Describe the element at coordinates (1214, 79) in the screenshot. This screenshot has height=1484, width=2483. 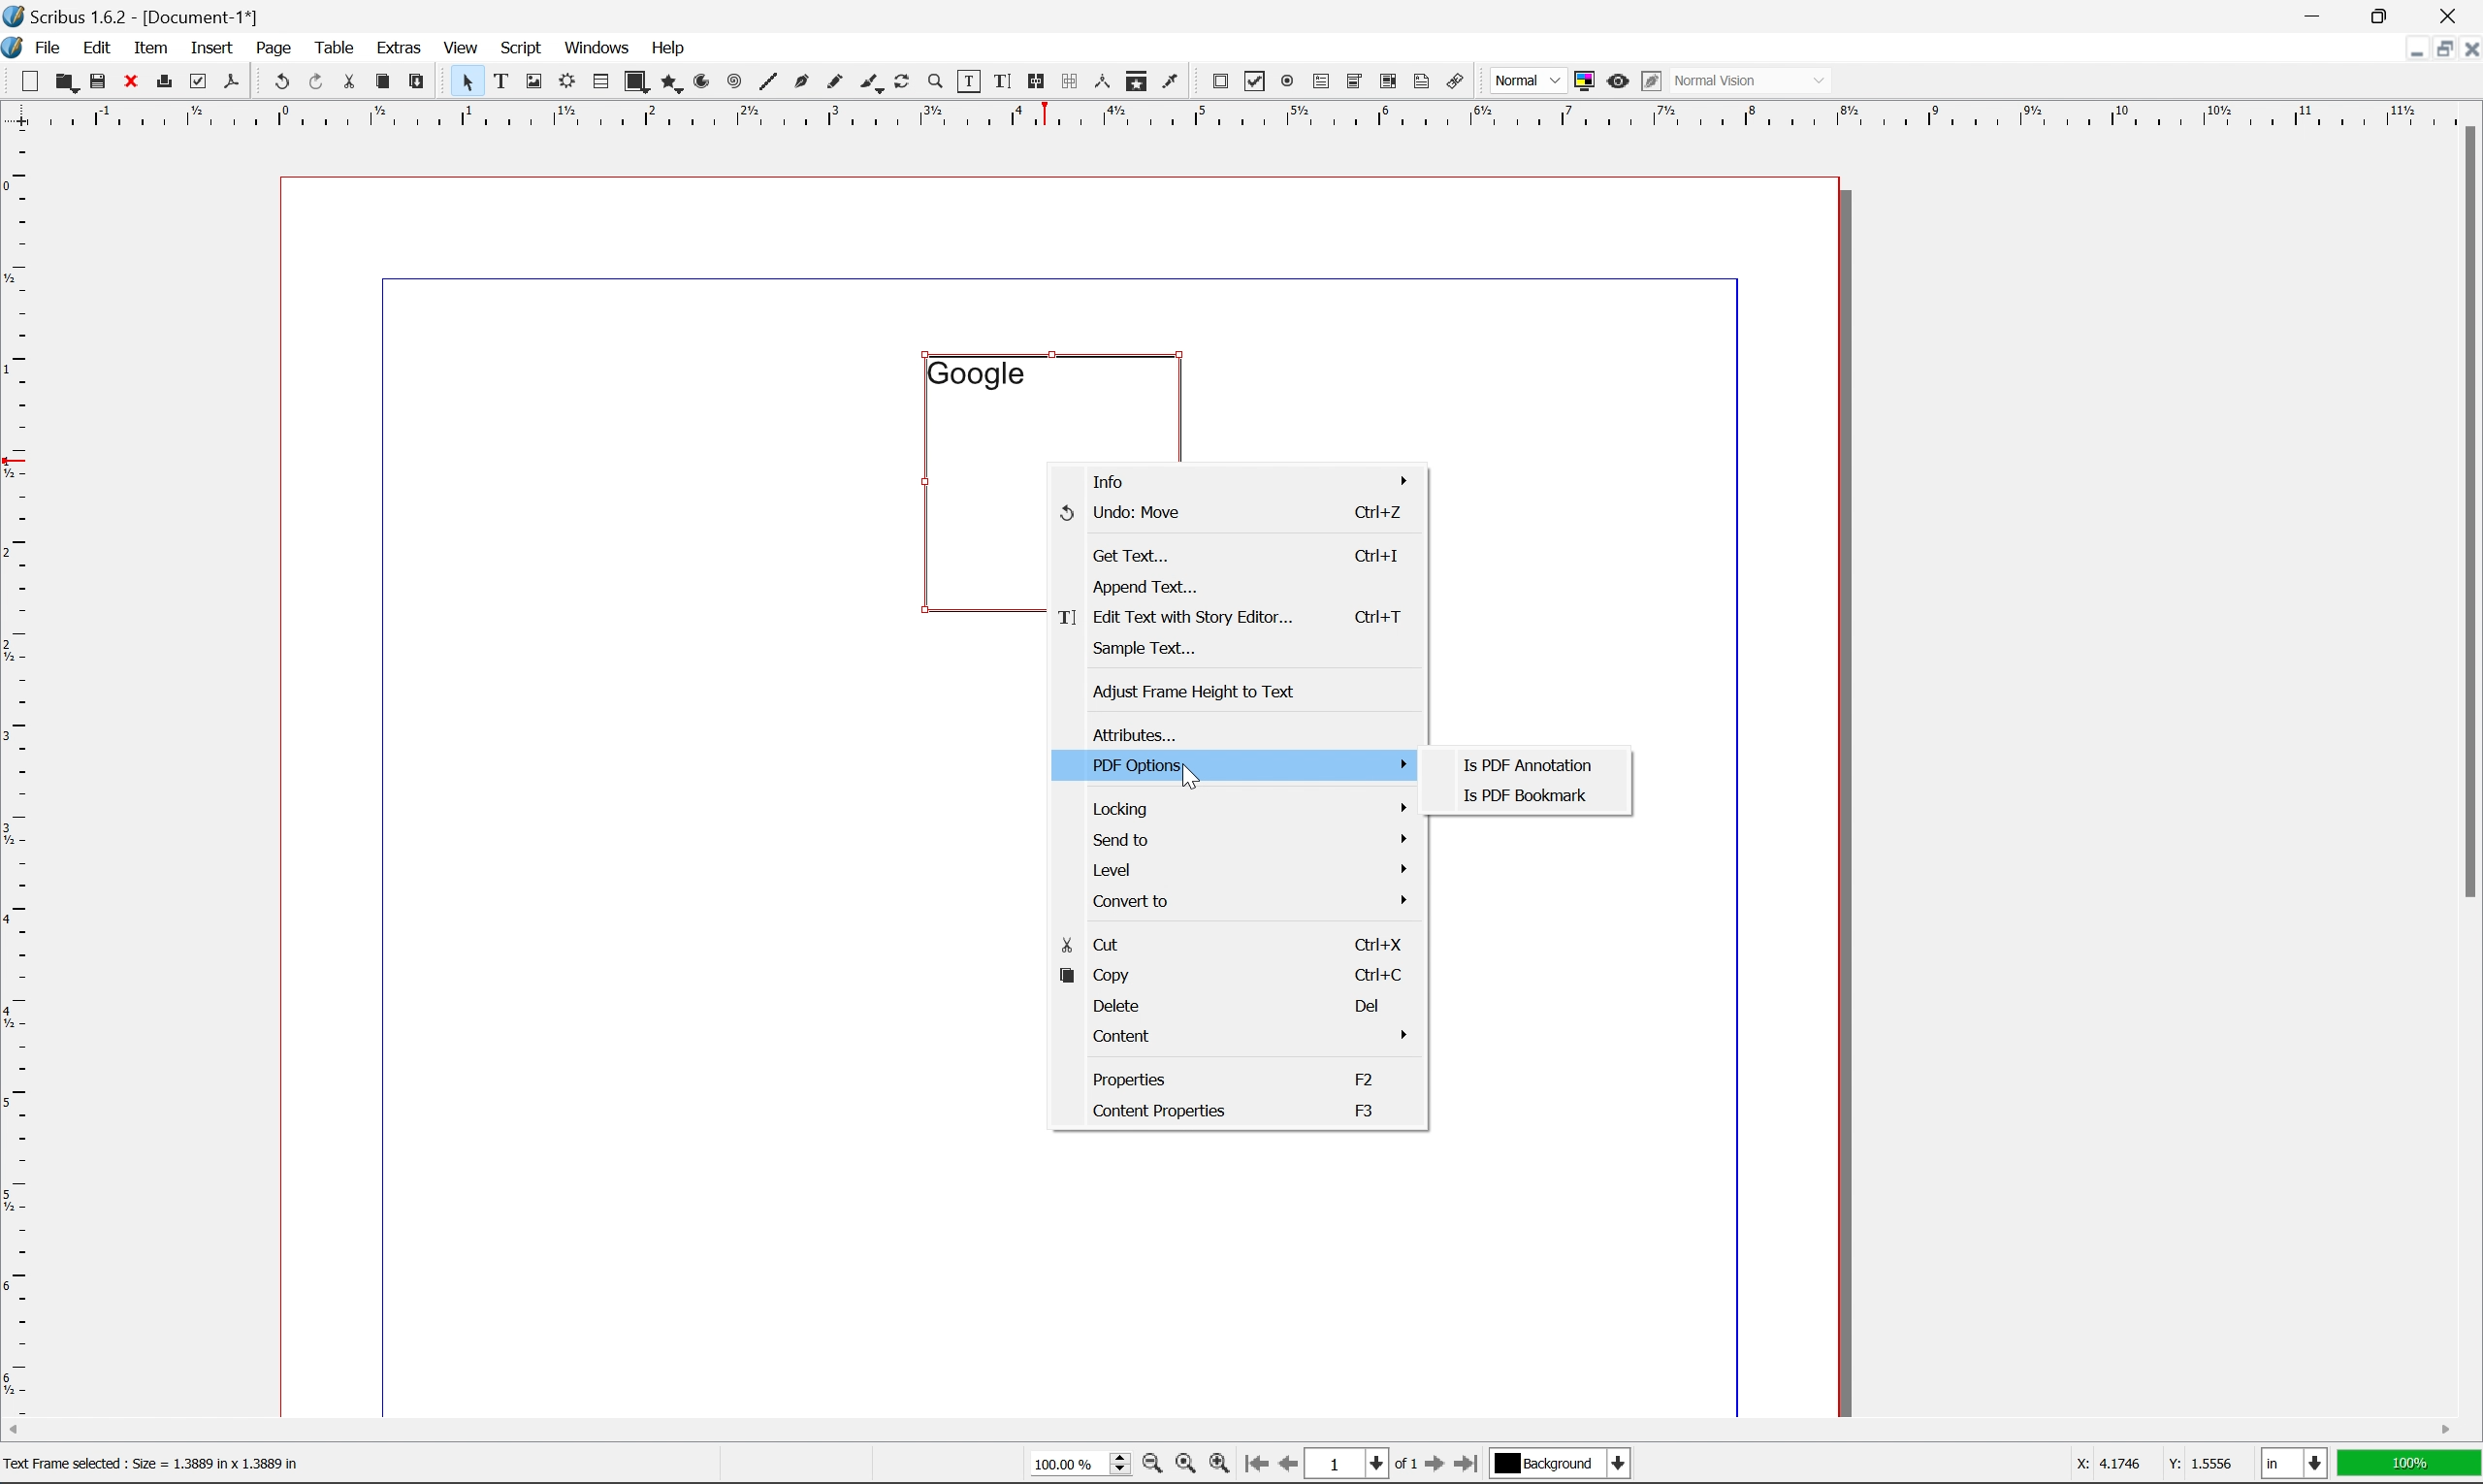
I see `pdf push button` at that location.